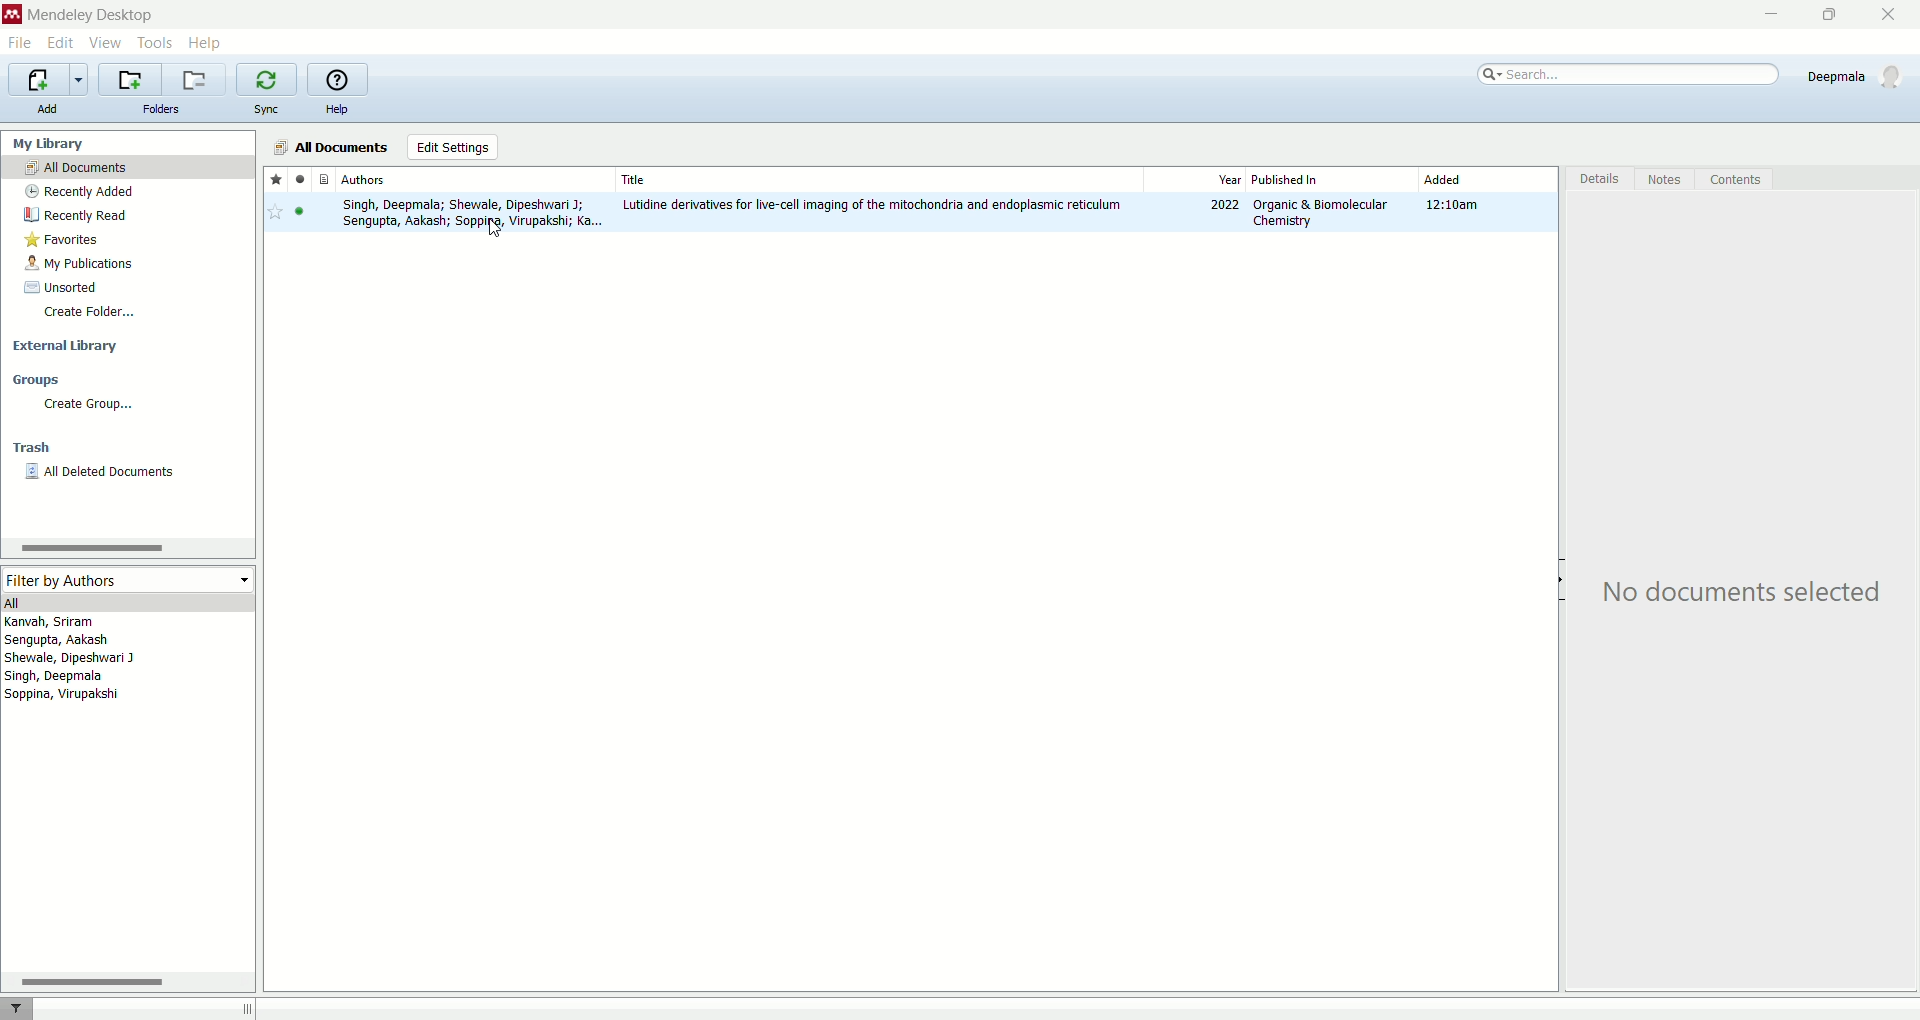 Image resolution: width=1920 pixels, height=1020 pixels. I want to click on search, so click(1631, 71).